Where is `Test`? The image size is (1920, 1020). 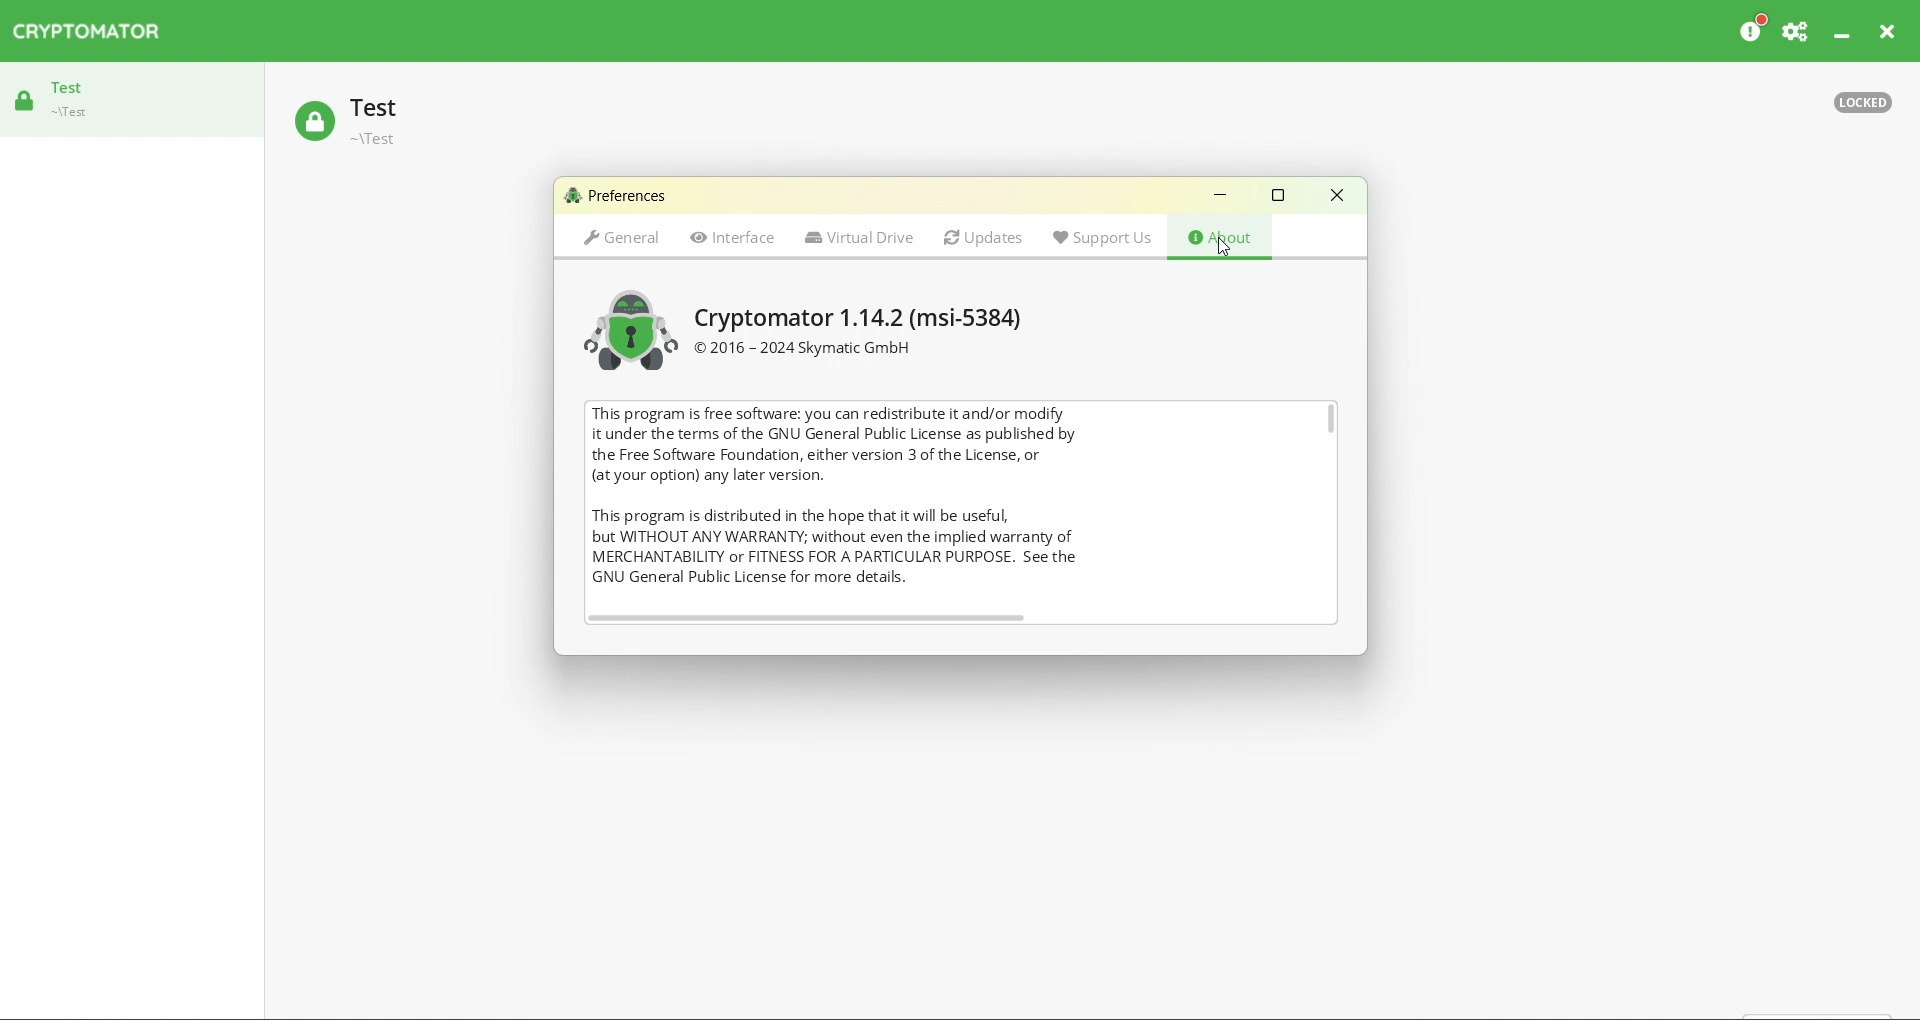 Test is located at coordinates (396, 122).